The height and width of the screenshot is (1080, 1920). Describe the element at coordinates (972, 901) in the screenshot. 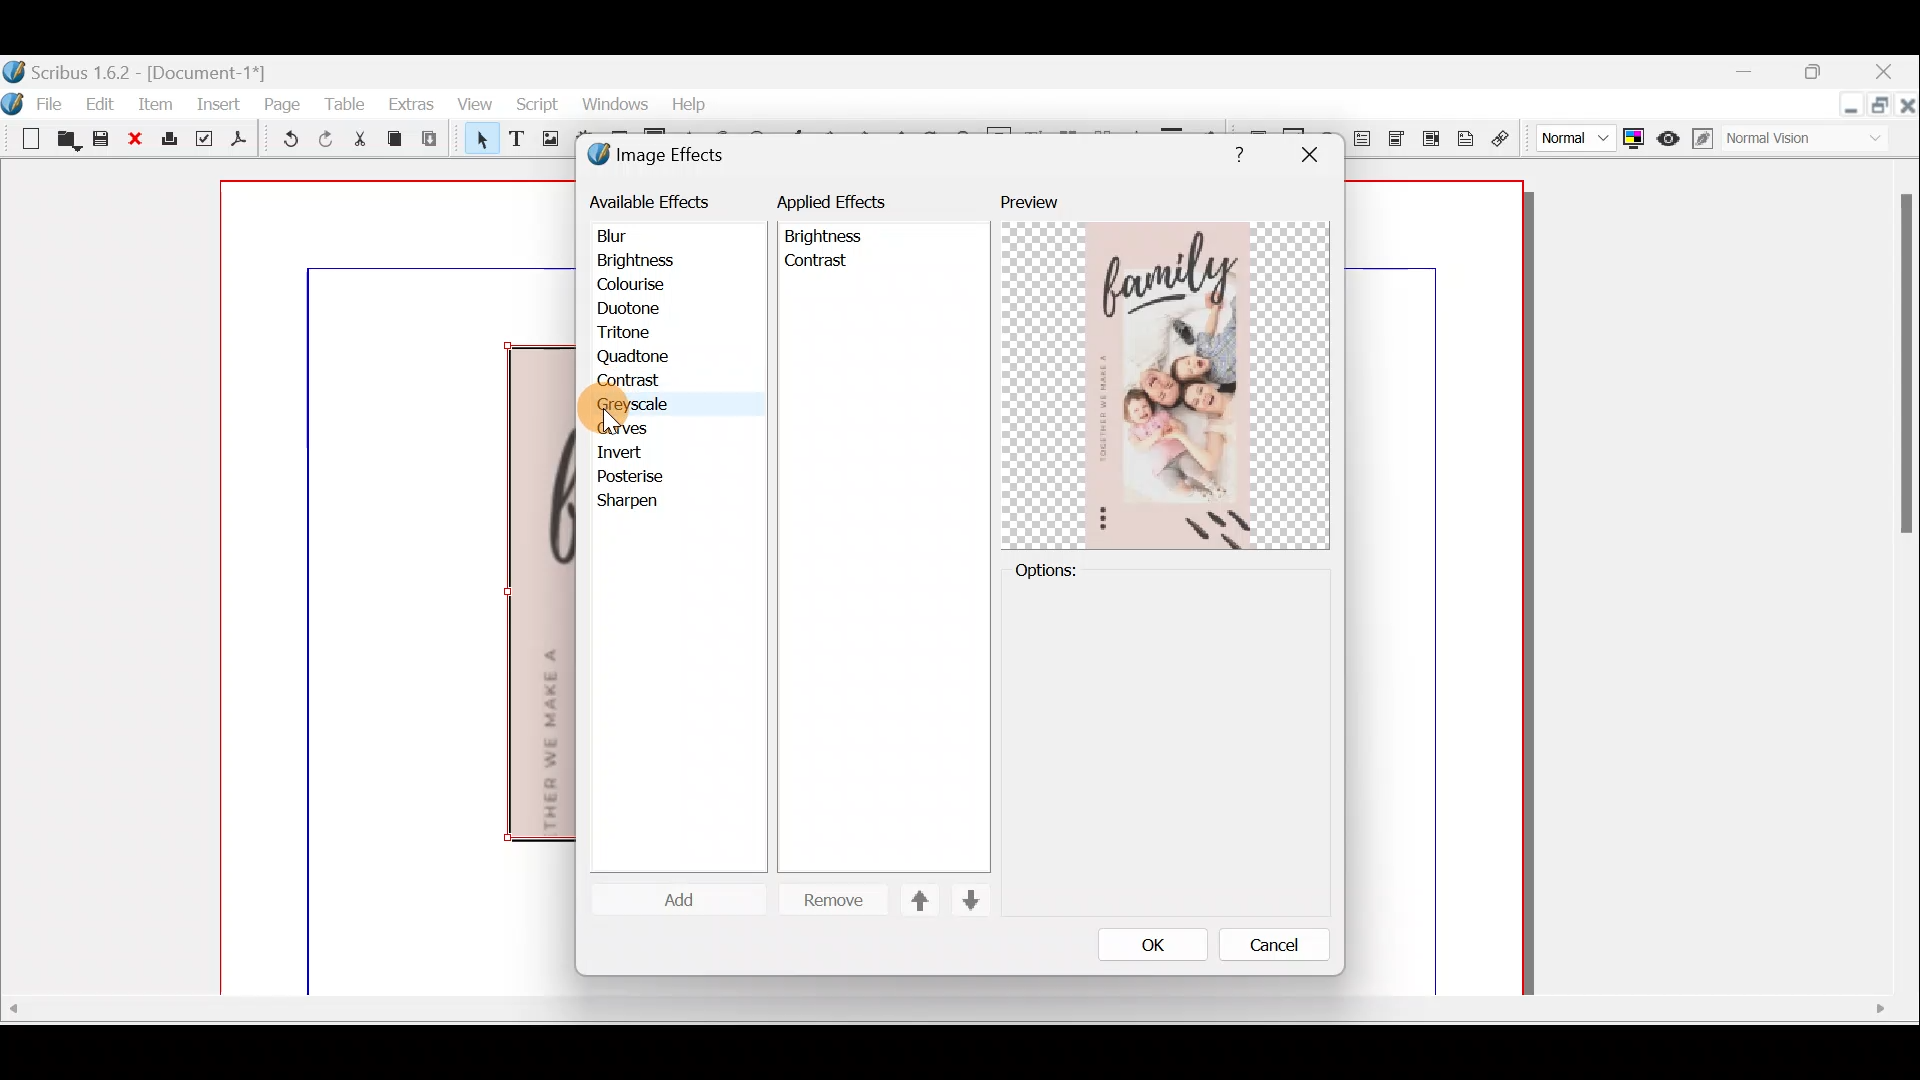

I see `Down` at that location.